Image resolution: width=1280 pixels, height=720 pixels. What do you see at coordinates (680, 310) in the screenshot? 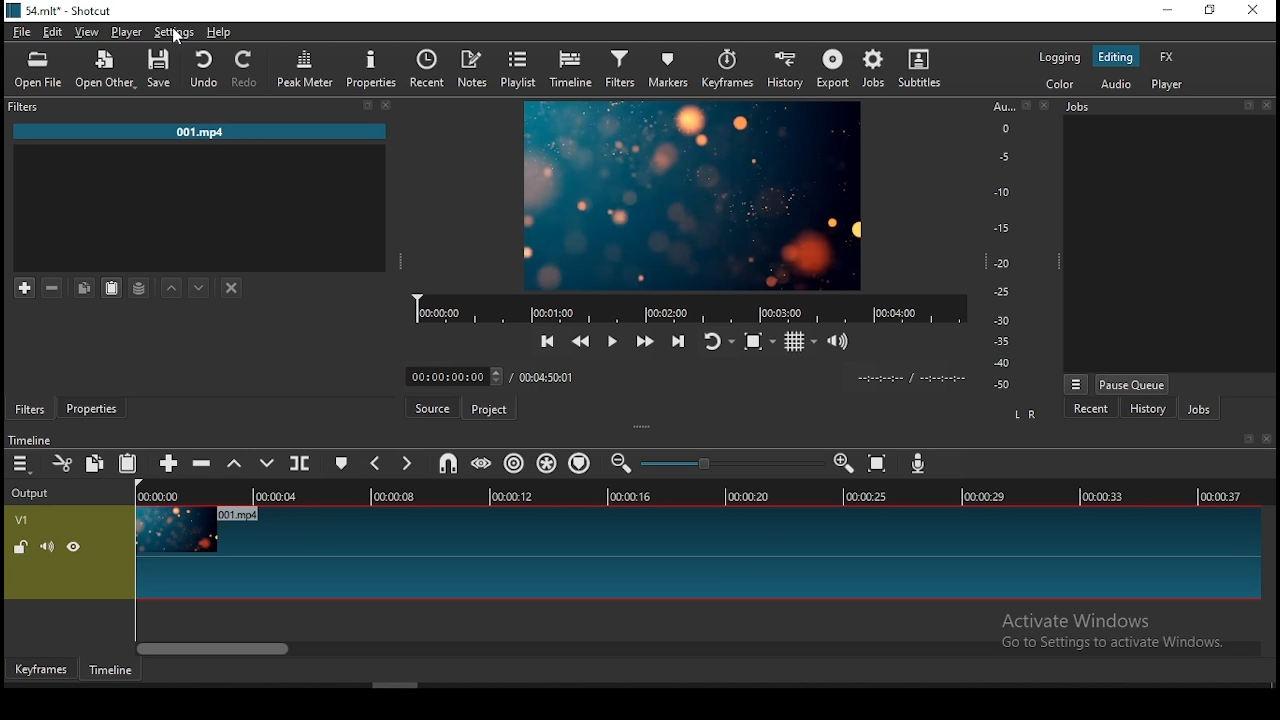
I see `record` at bounding box center [680, 310].